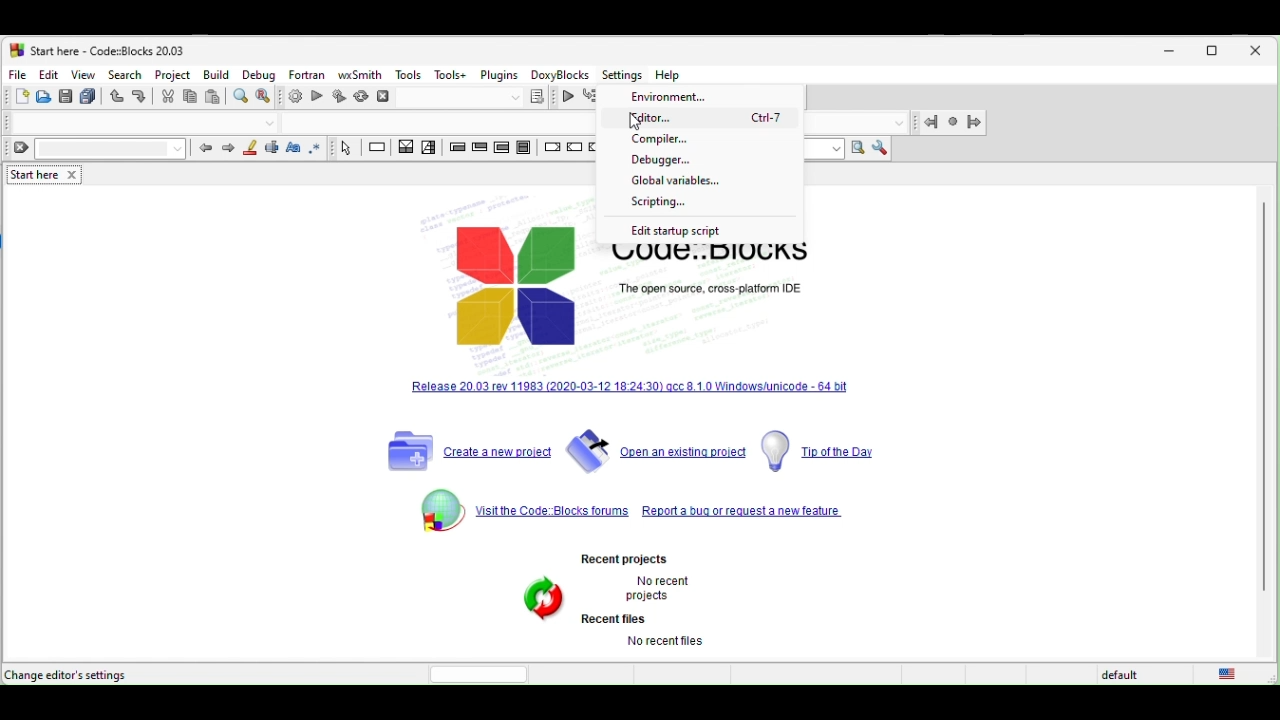  I want to click on show the select target dialogue, so click(478, 99).